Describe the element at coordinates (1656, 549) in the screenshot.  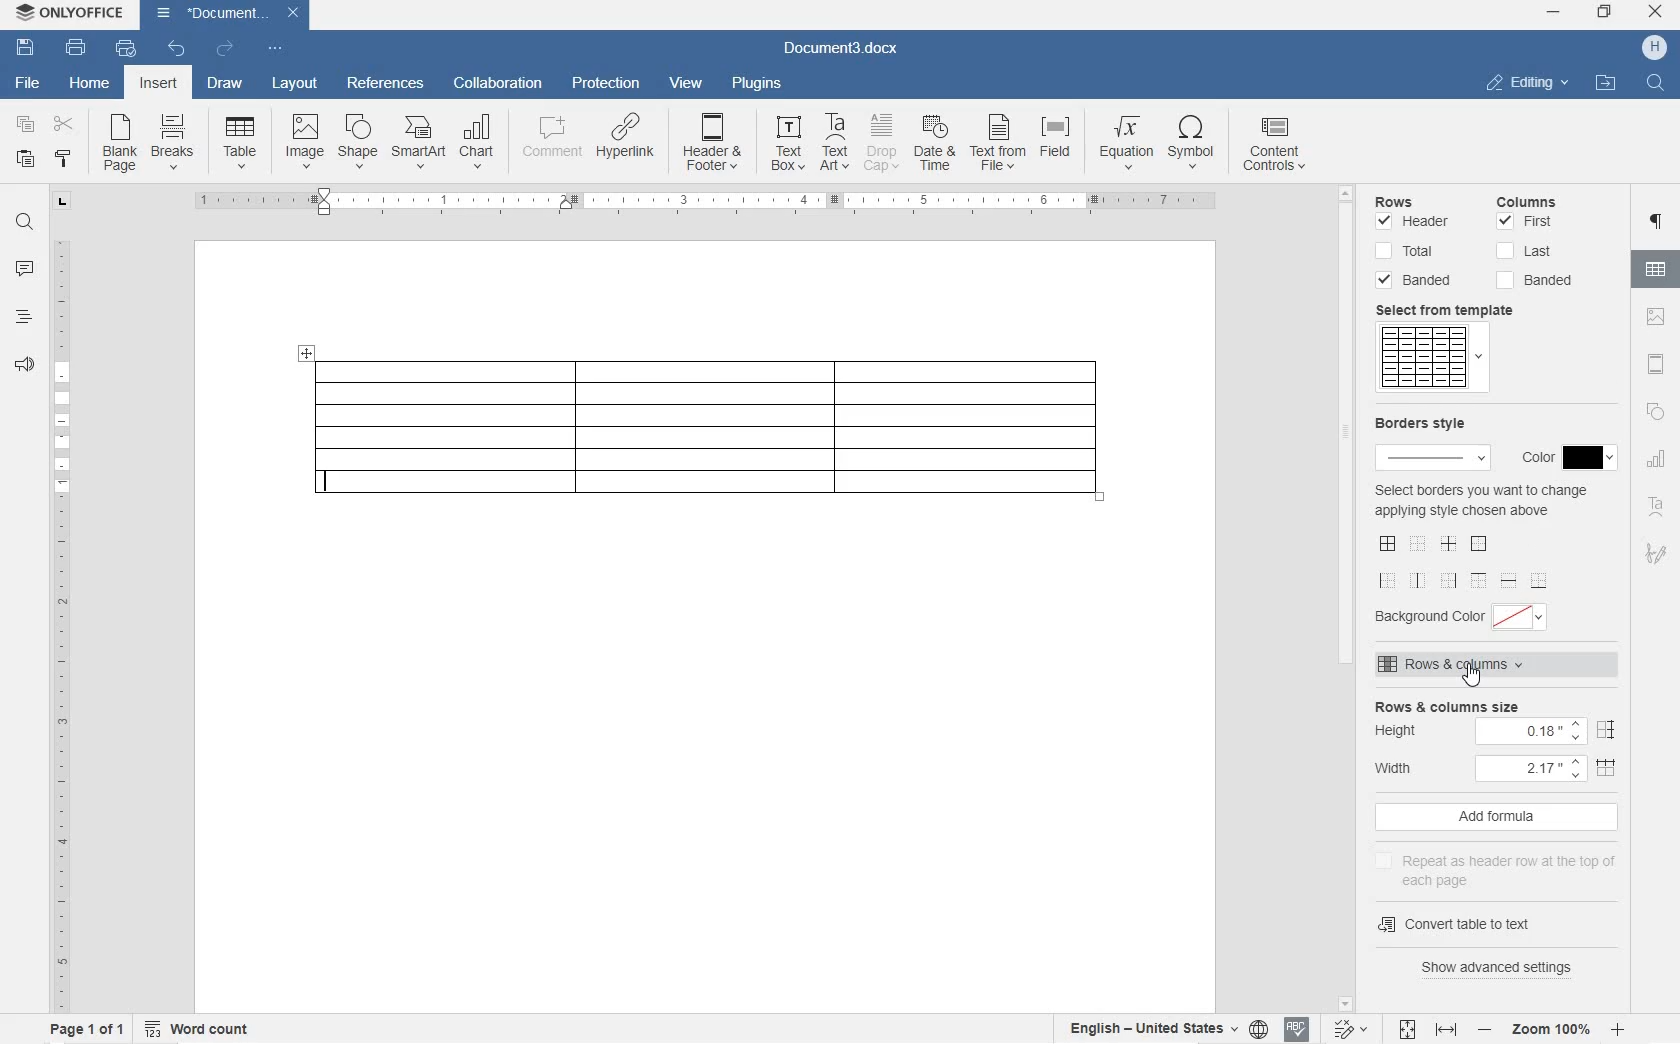
I see `SIGNATURE` at that location.